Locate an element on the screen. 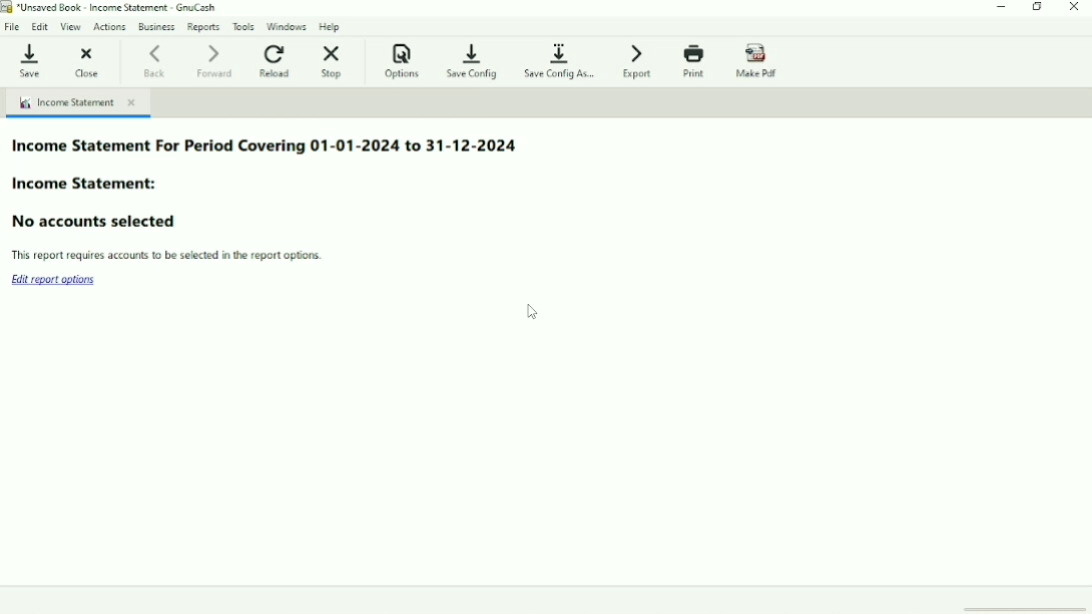 Image resolution: width=1092 pixels, height=614 pixels. Income Statement is located at coordinates (77, 102).